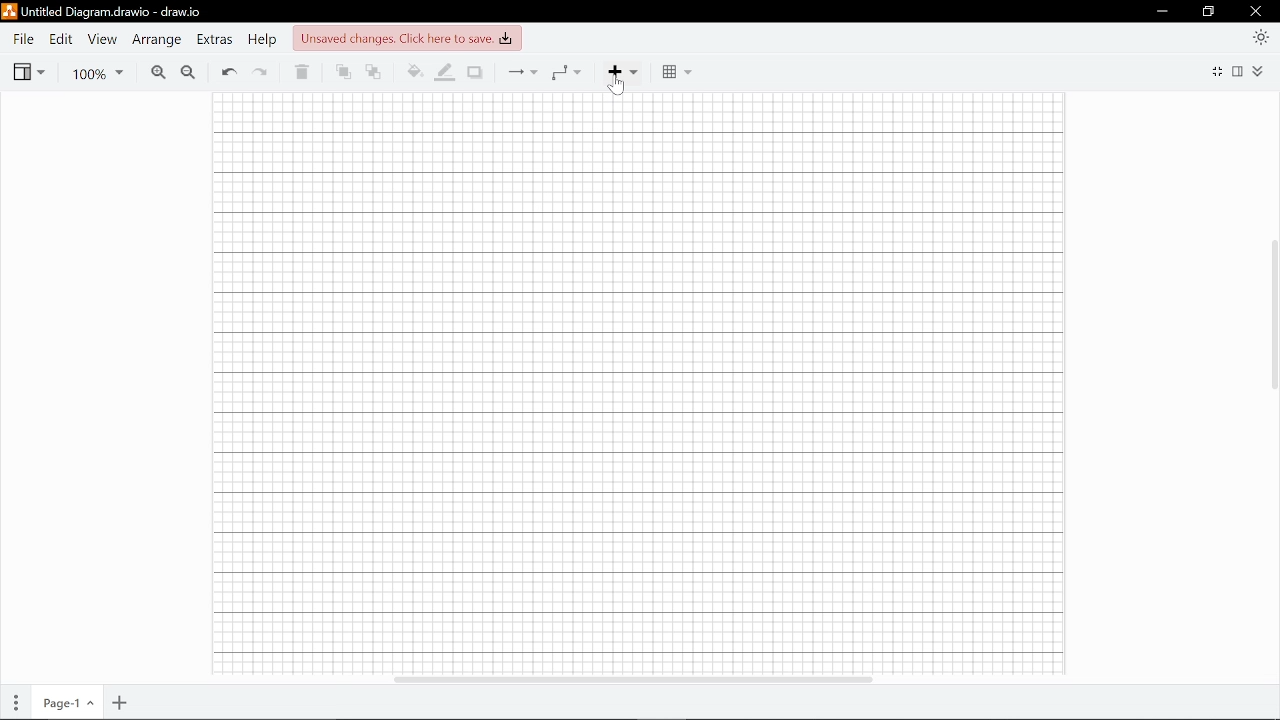  What do you see at coordinates (60, 41) in the screenshot?
I see `Edit` at bounding box center [60, 41].